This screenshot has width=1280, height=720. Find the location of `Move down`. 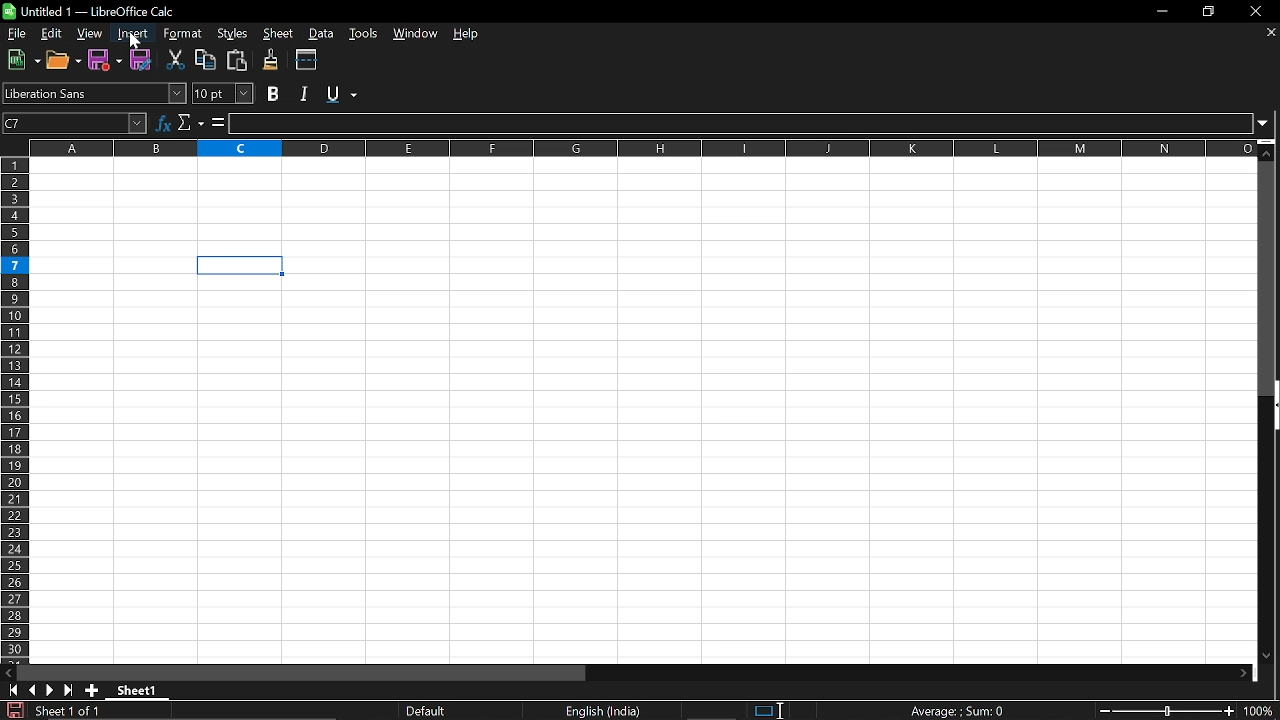

Move down is located at coordinates (1269, 149).